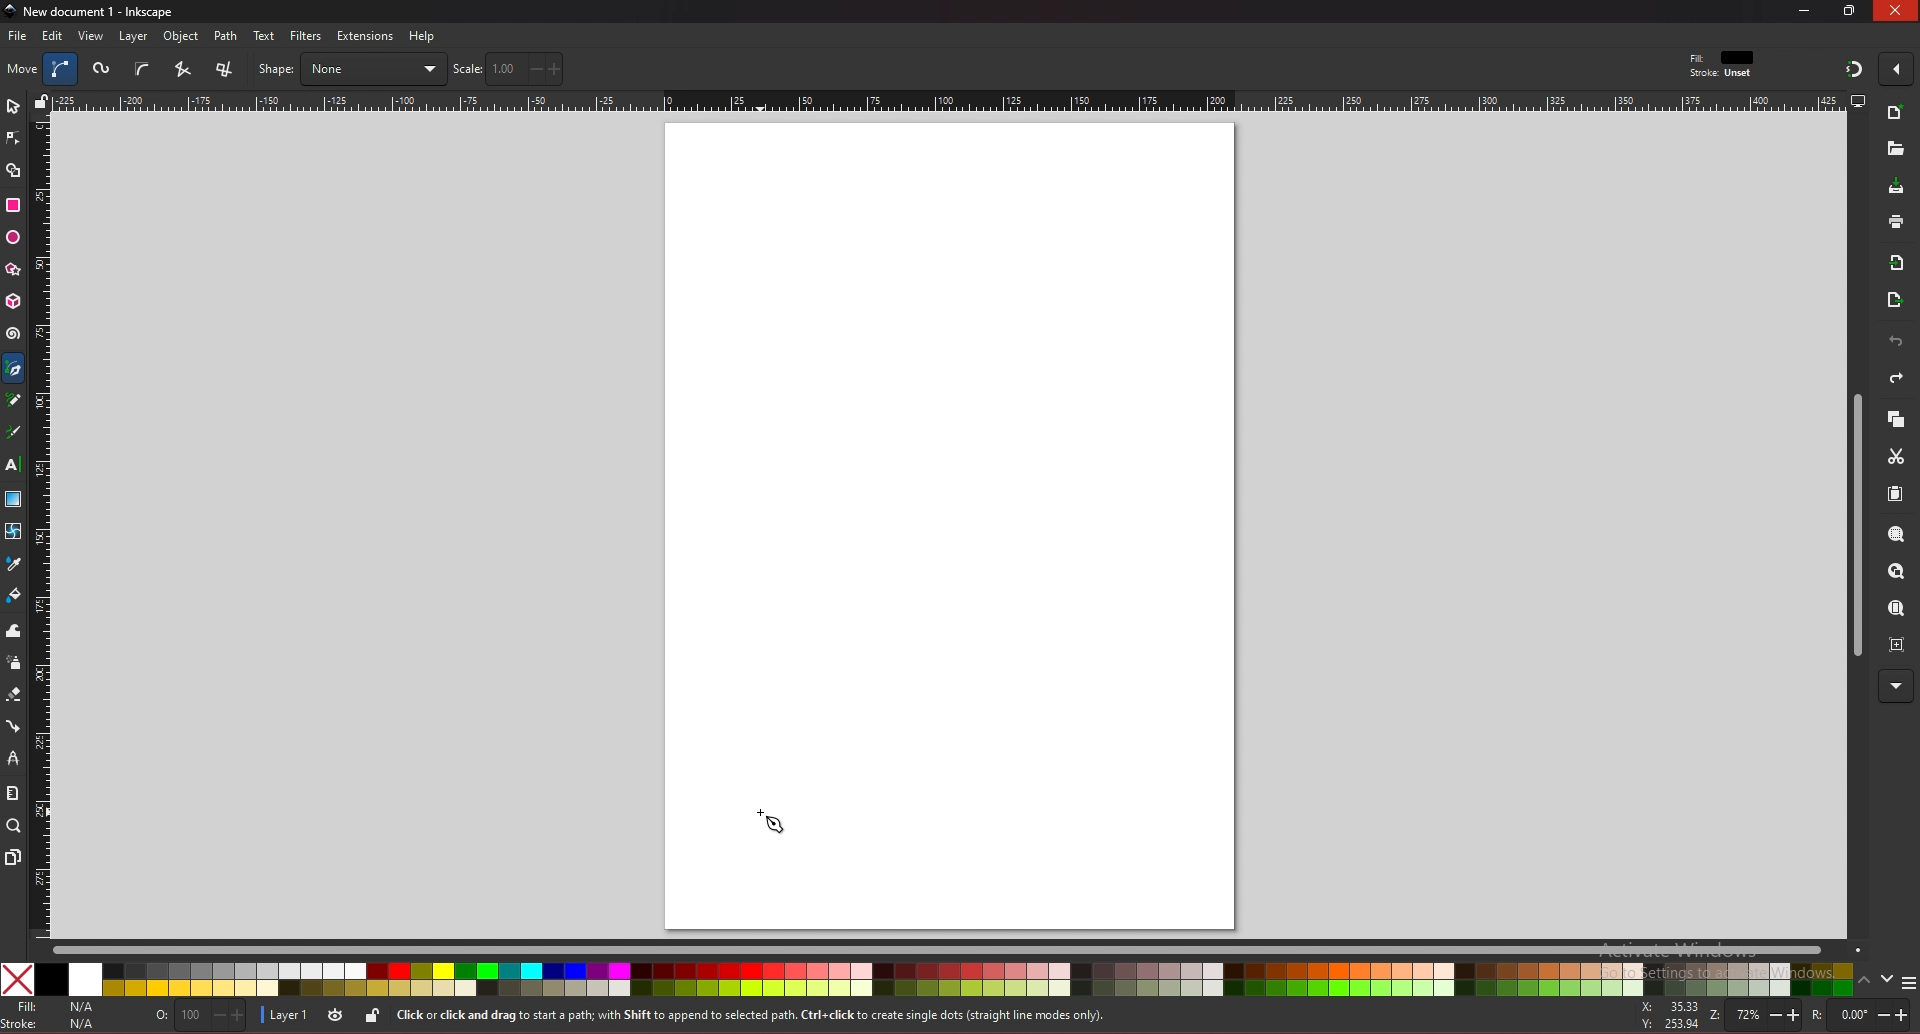  I want to click on page, so click(949, 524).